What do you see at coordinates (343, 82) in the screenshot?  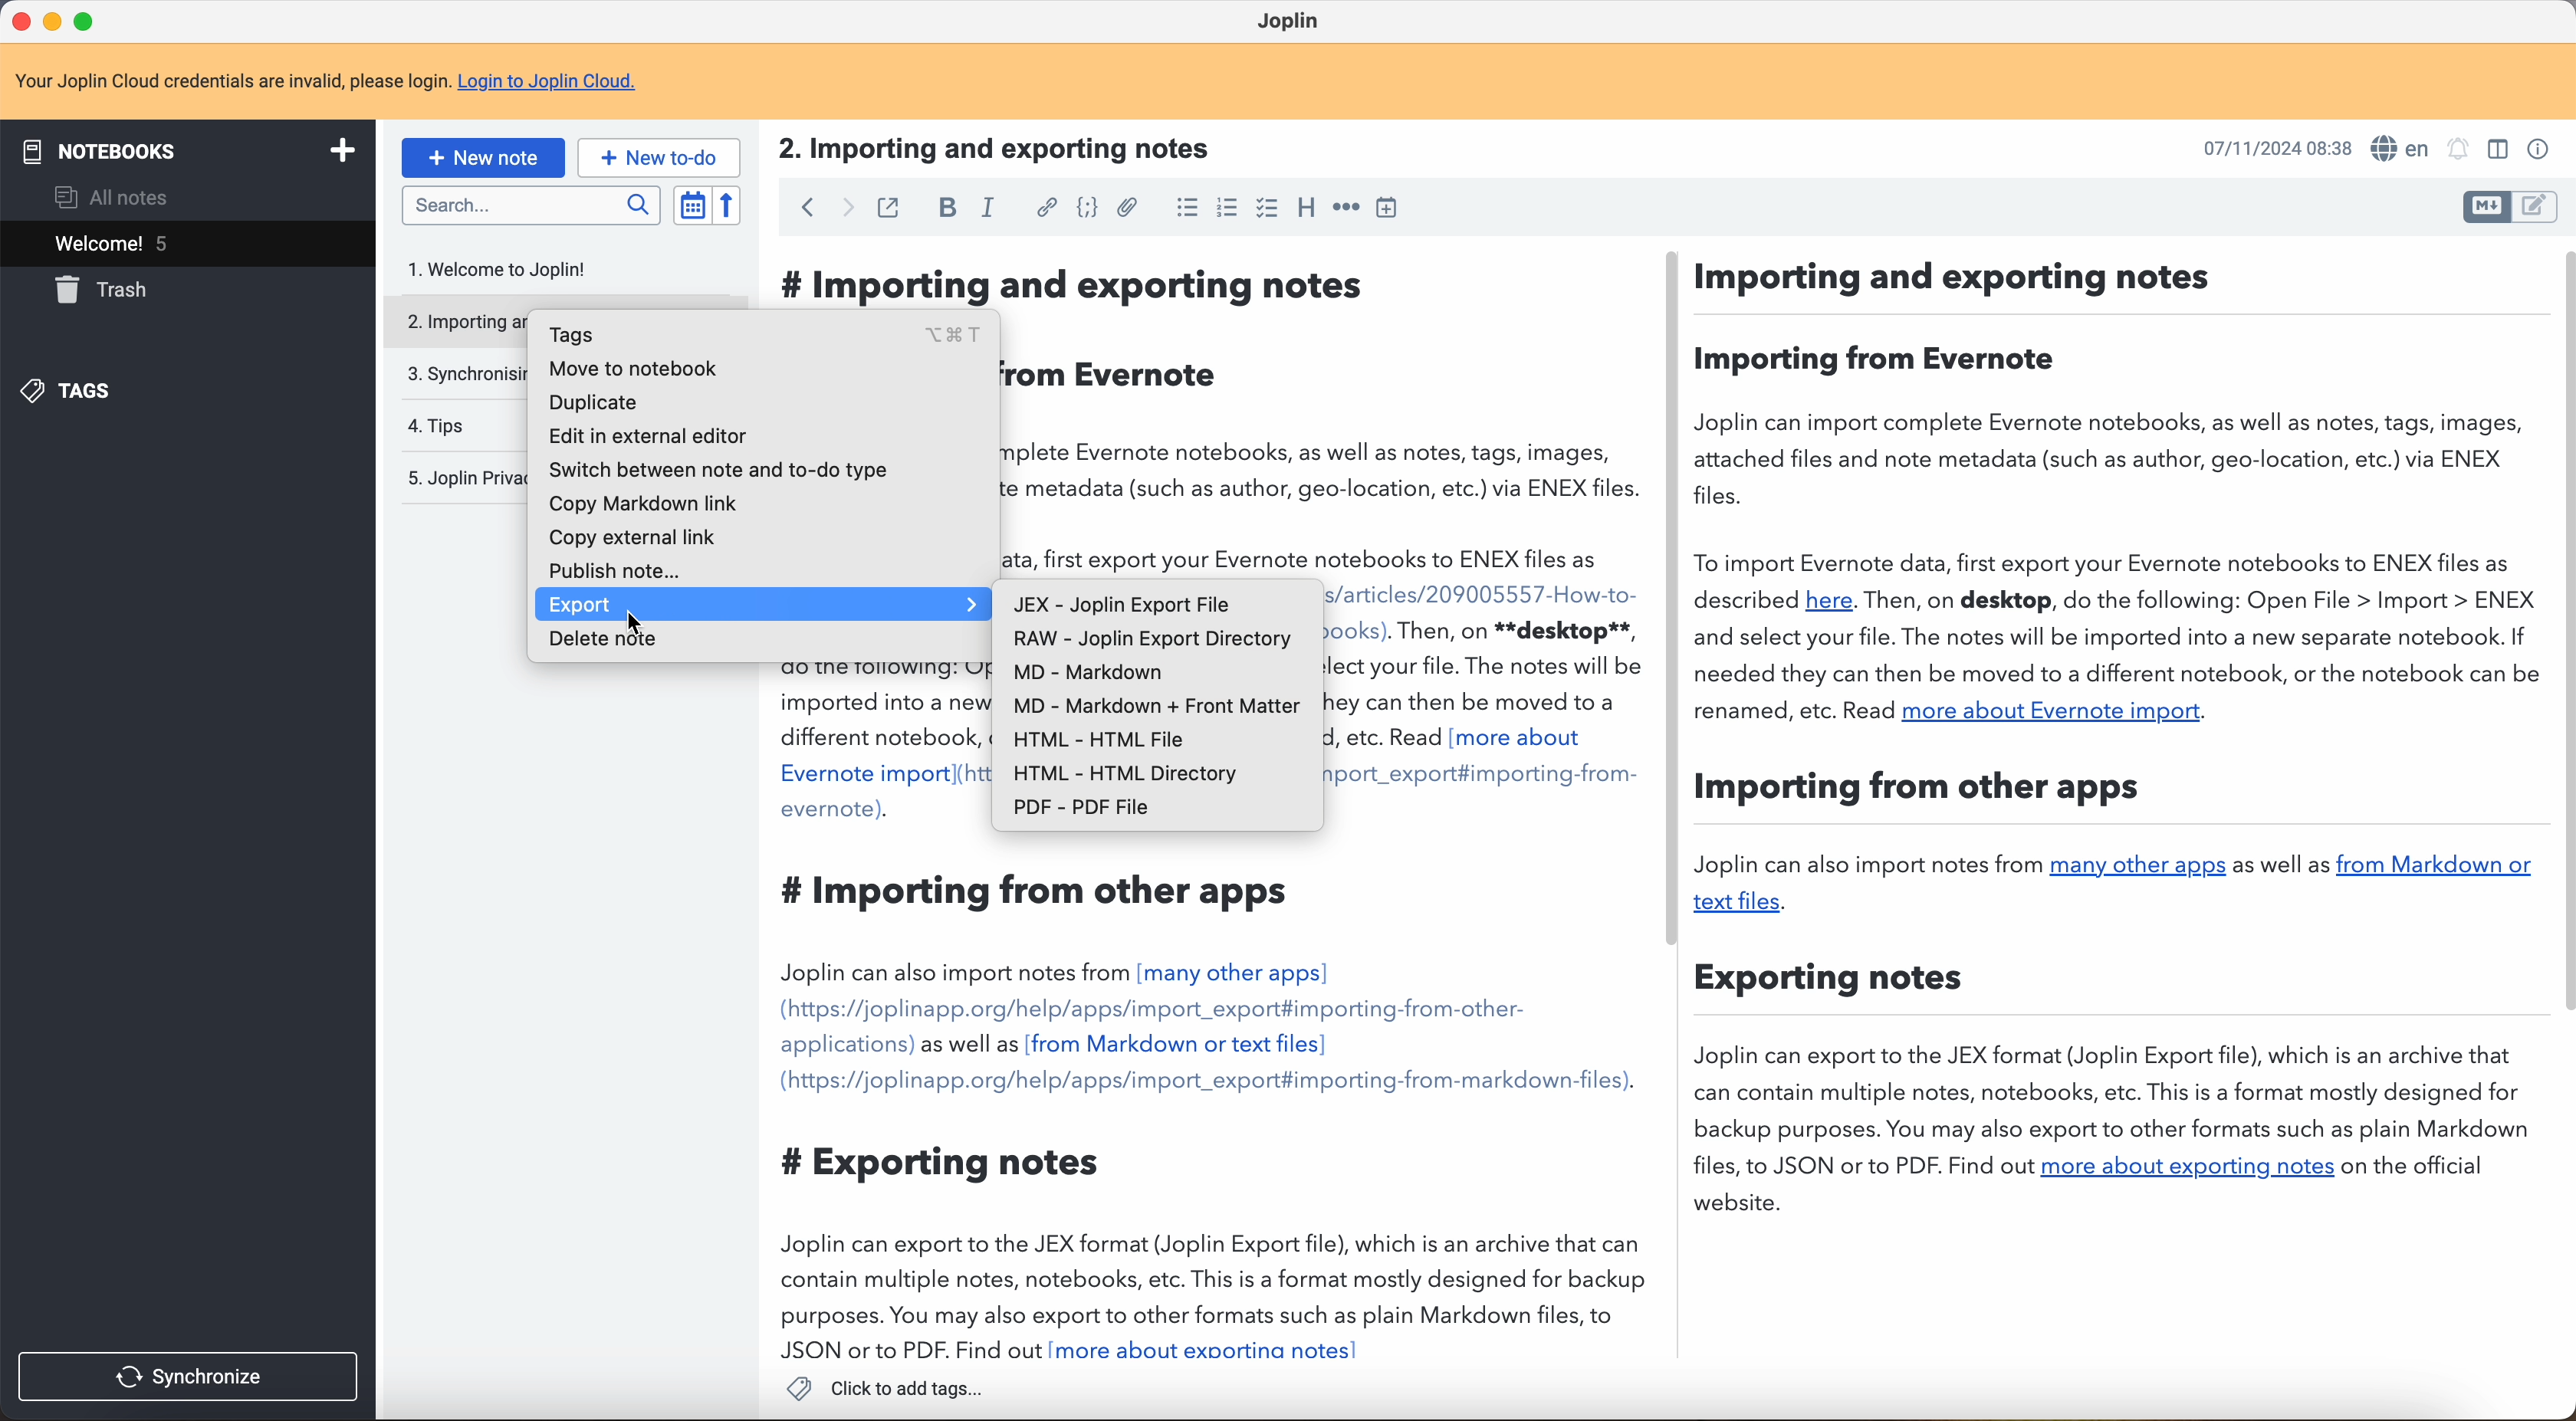 I see `note` at bounding box center [343, 82].